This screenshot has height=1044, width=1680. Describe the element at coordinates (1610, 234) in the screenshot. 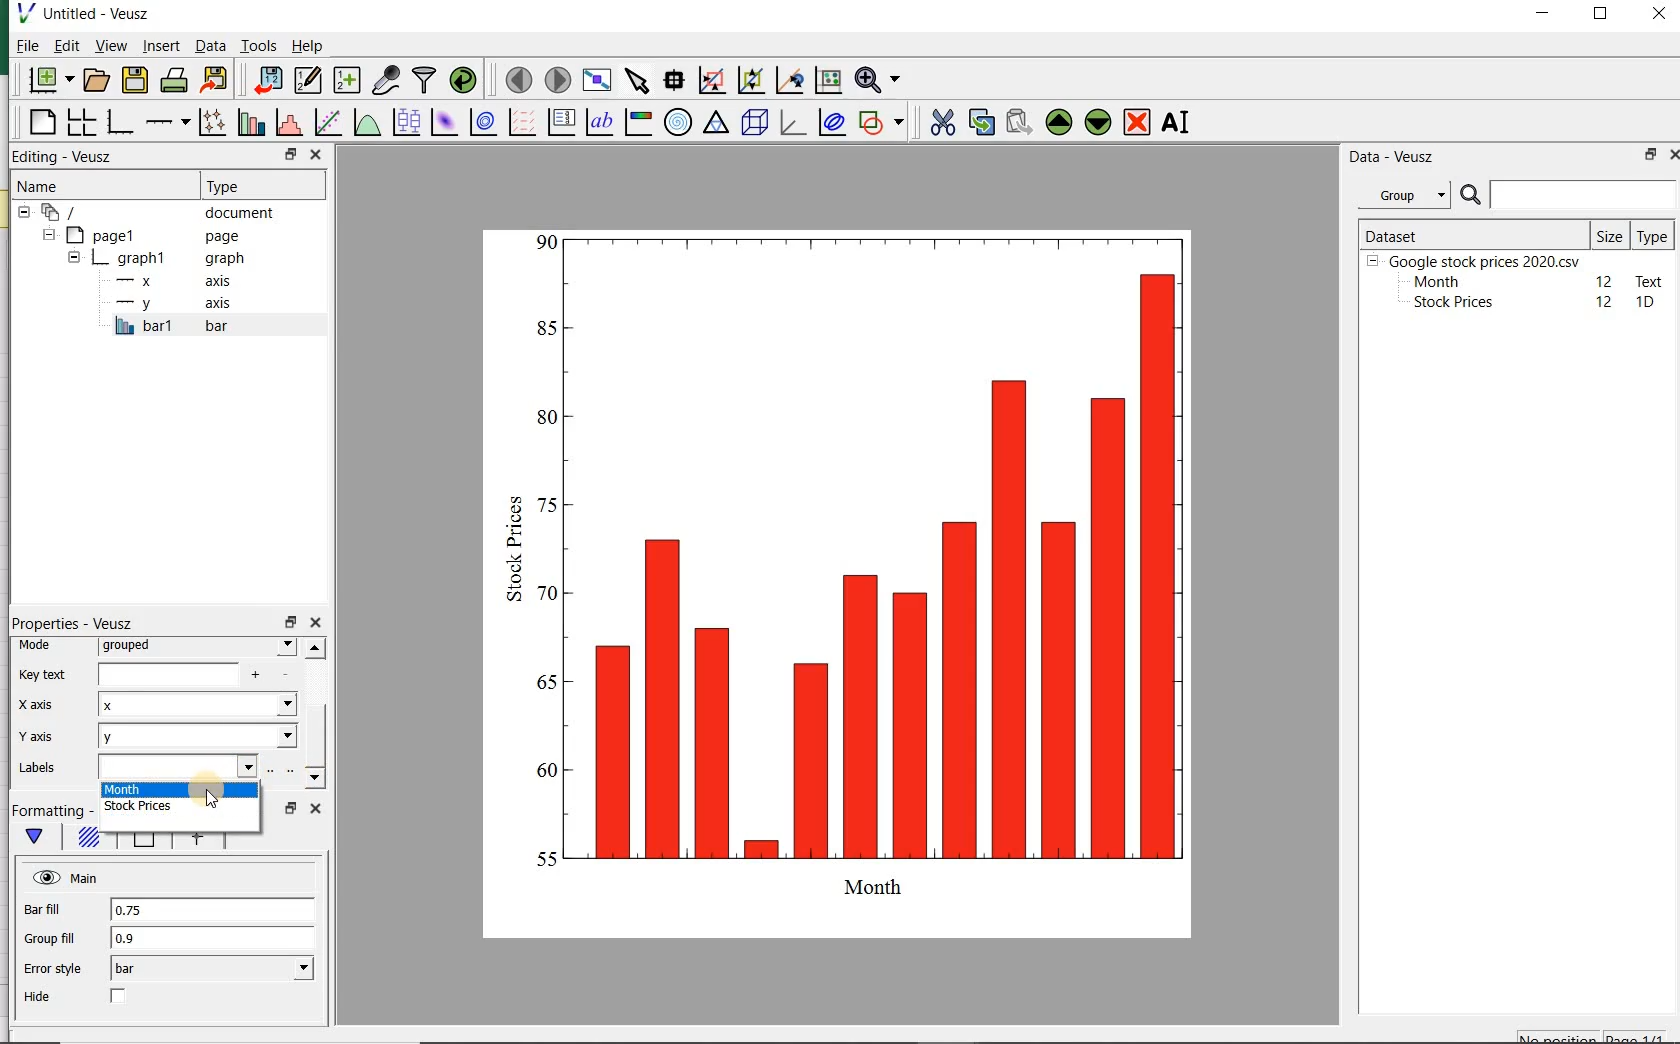

I see `Size` at that location.